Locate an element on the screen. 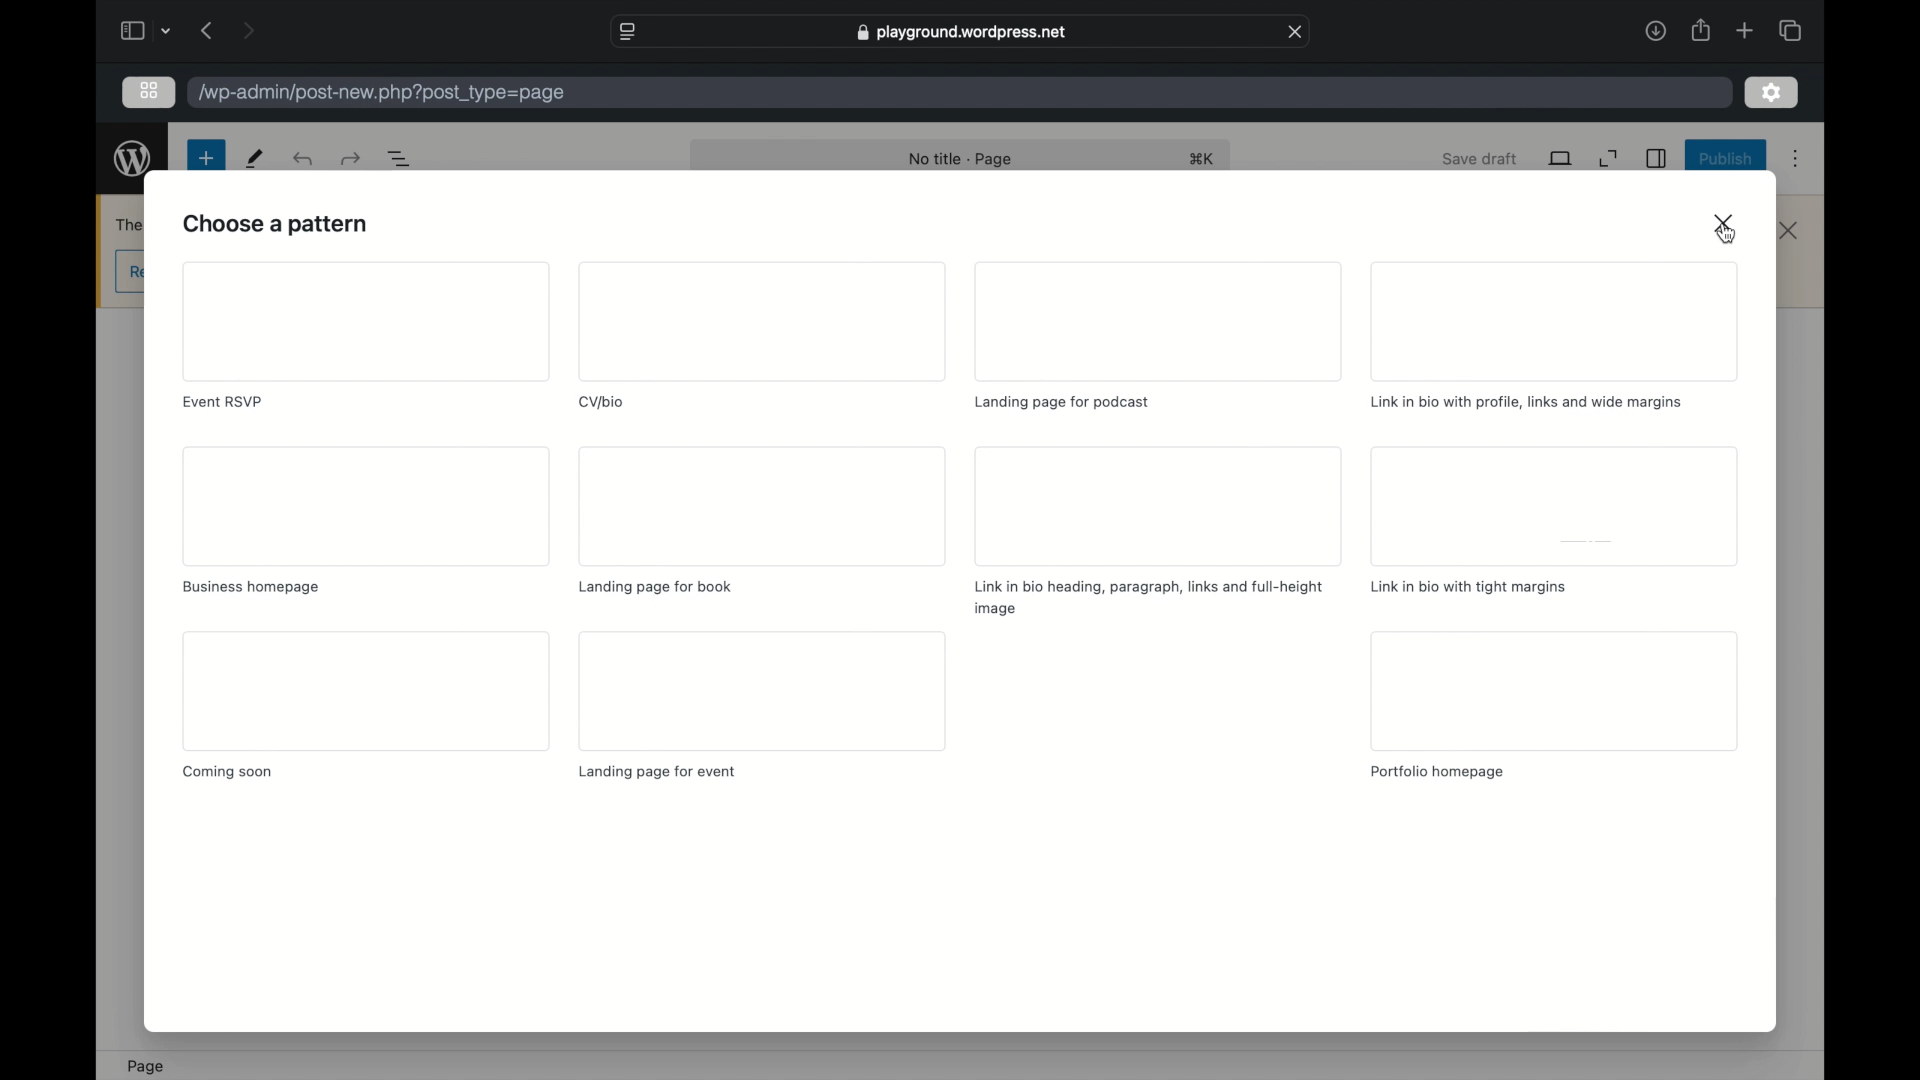 This screenshot has width=1920, height=1080. close is located at coordinates (1726, 222).